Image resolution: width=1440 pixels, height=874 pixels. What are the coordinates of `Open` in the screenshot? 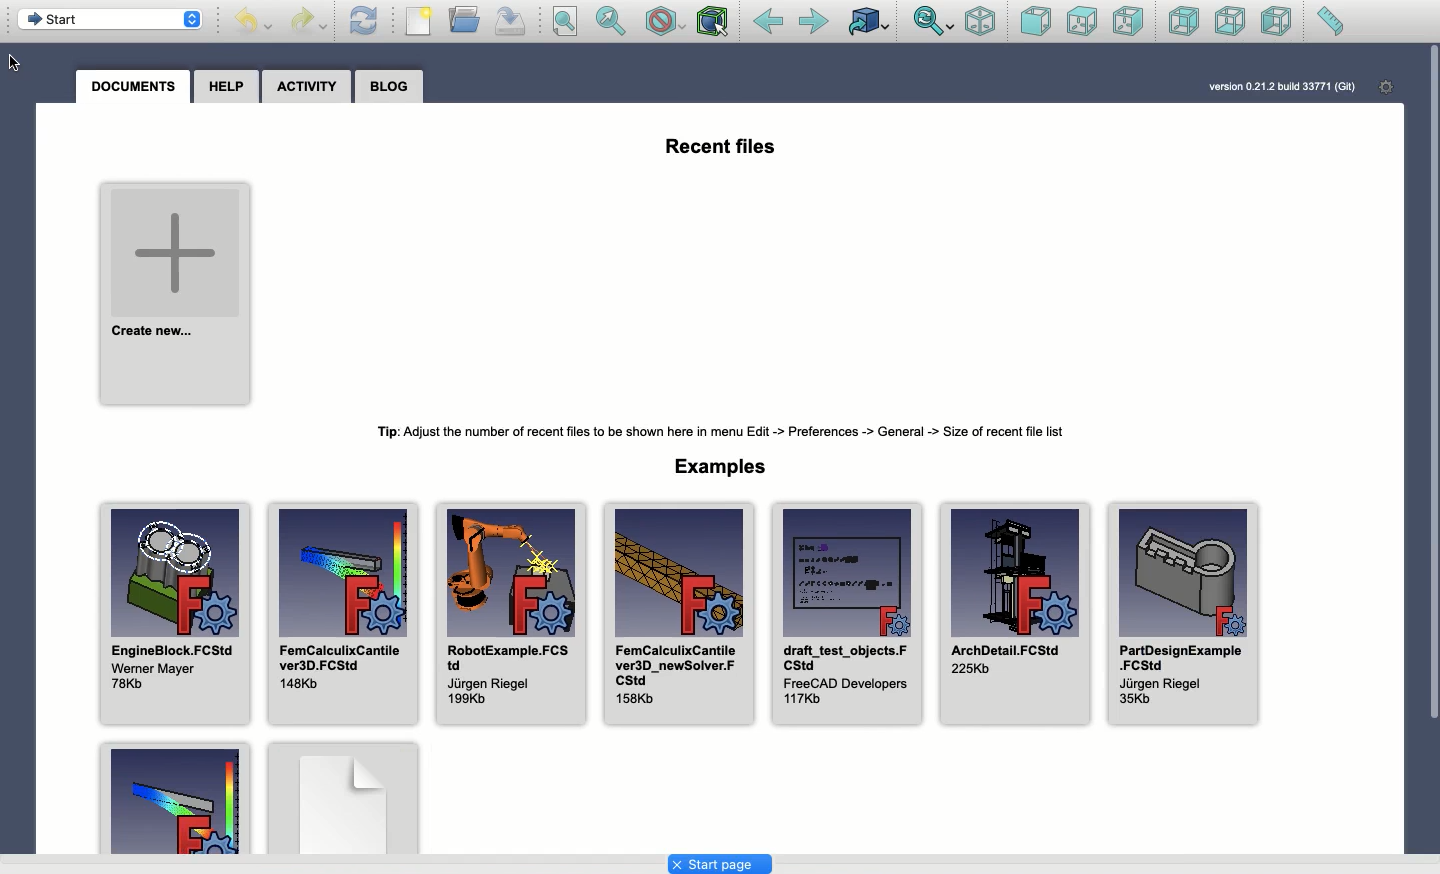 It's located at (464, 19).